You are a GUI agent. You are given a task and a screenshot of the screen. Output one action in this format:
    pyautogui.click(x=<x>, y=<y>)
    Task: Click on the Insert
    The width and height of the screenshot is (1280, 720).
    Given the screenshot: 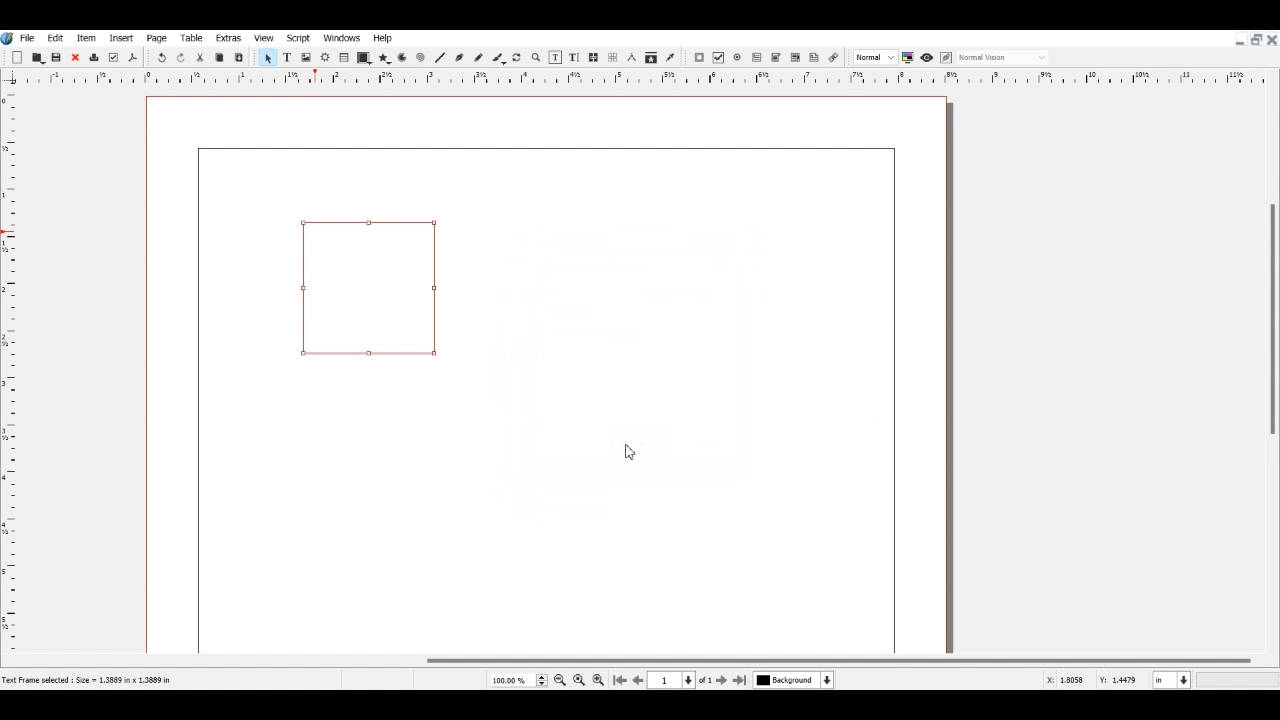 What is the action you would take?
    pyautogui.click(x=120, y=38)
    